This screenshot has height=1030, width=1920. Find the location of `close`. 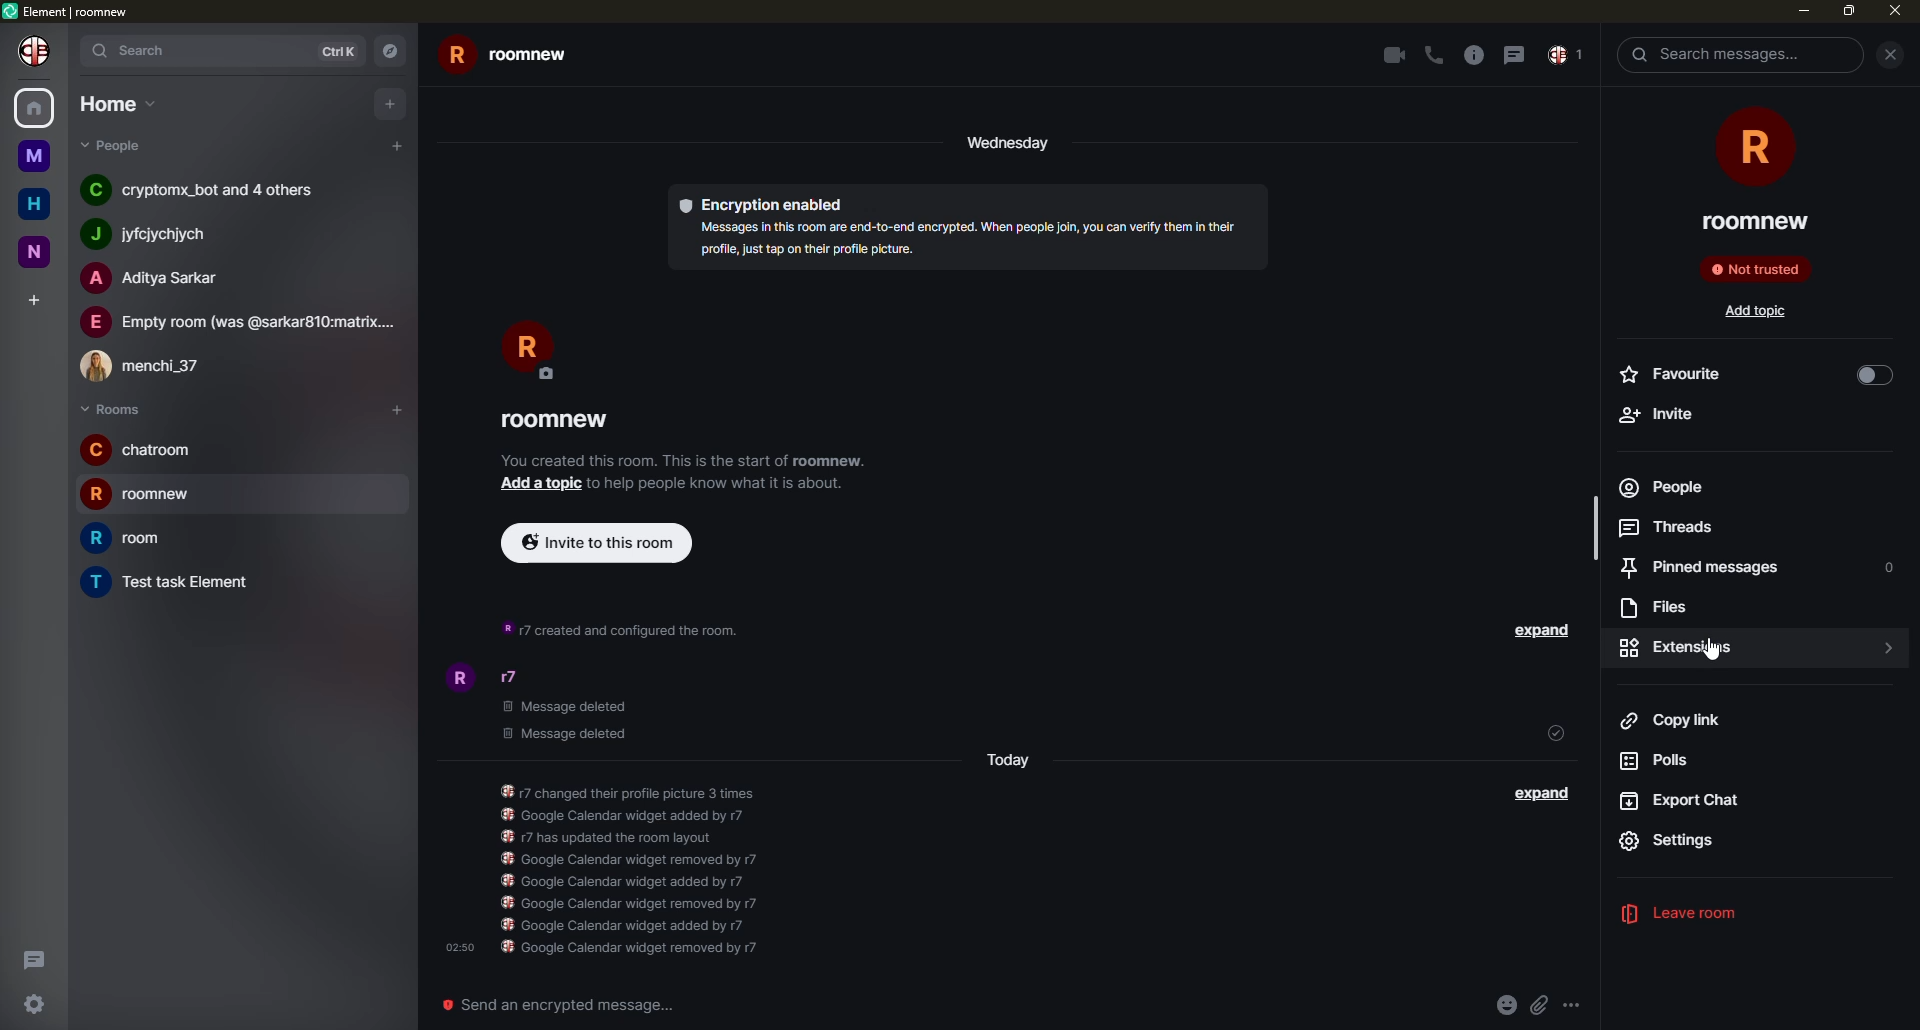

close is located at coordinates (1895, 53).